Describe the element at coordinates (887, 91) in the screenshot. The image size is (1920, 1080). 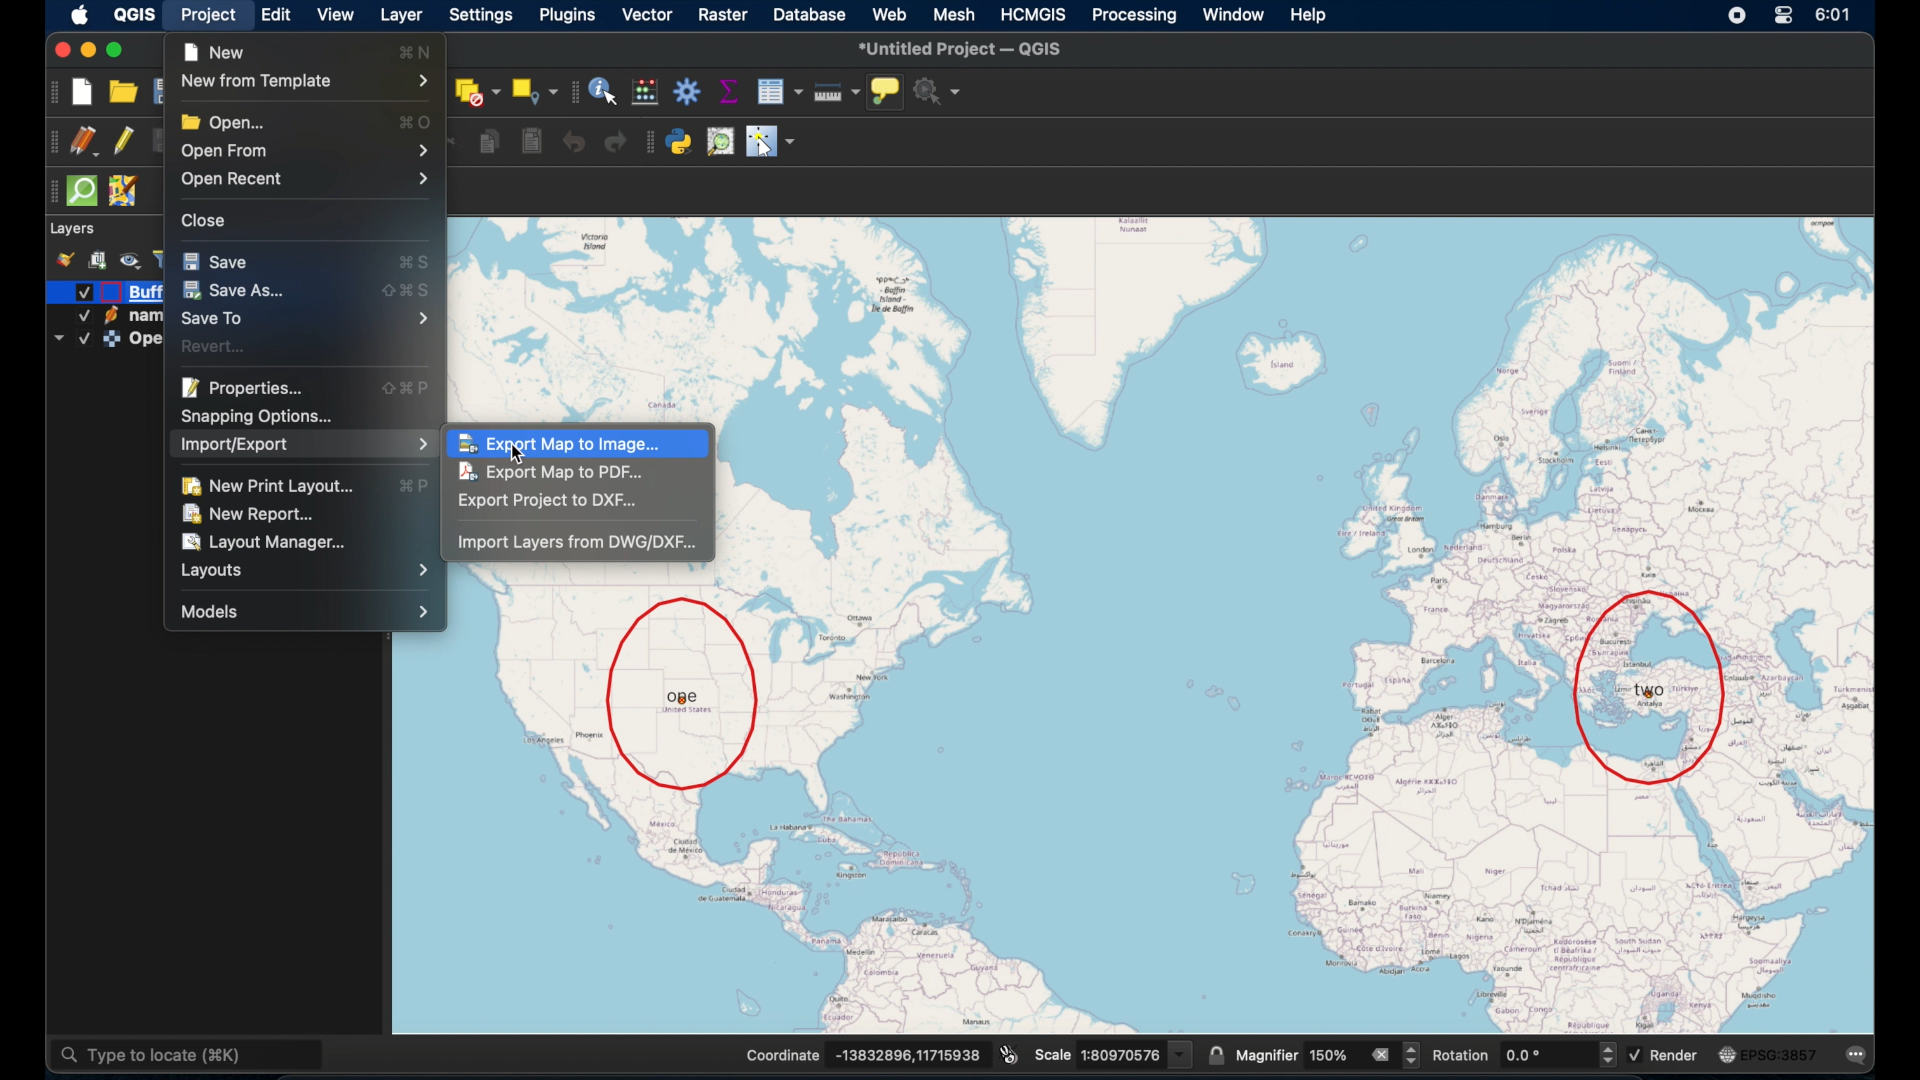
I see `show map tips` at that location.